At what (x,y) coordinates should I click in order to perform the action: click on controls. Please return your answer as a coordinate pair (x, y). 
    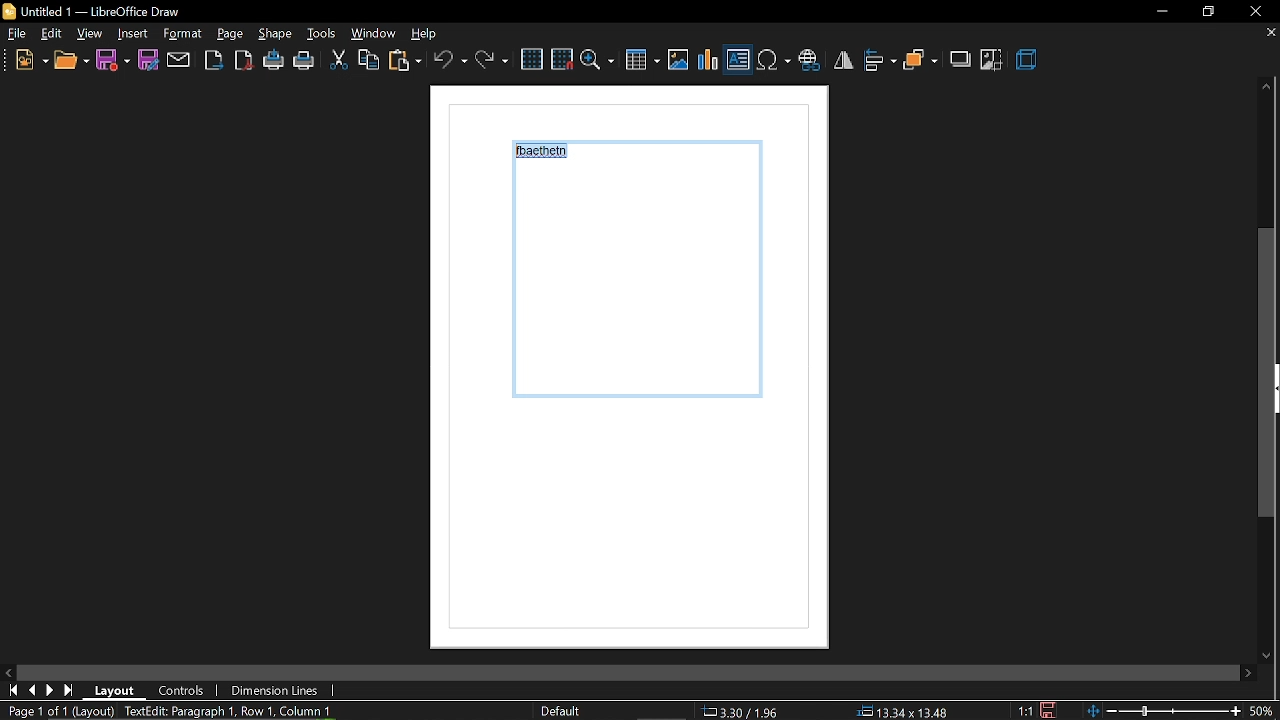
    Looking at the image, I should click on (184, 690).